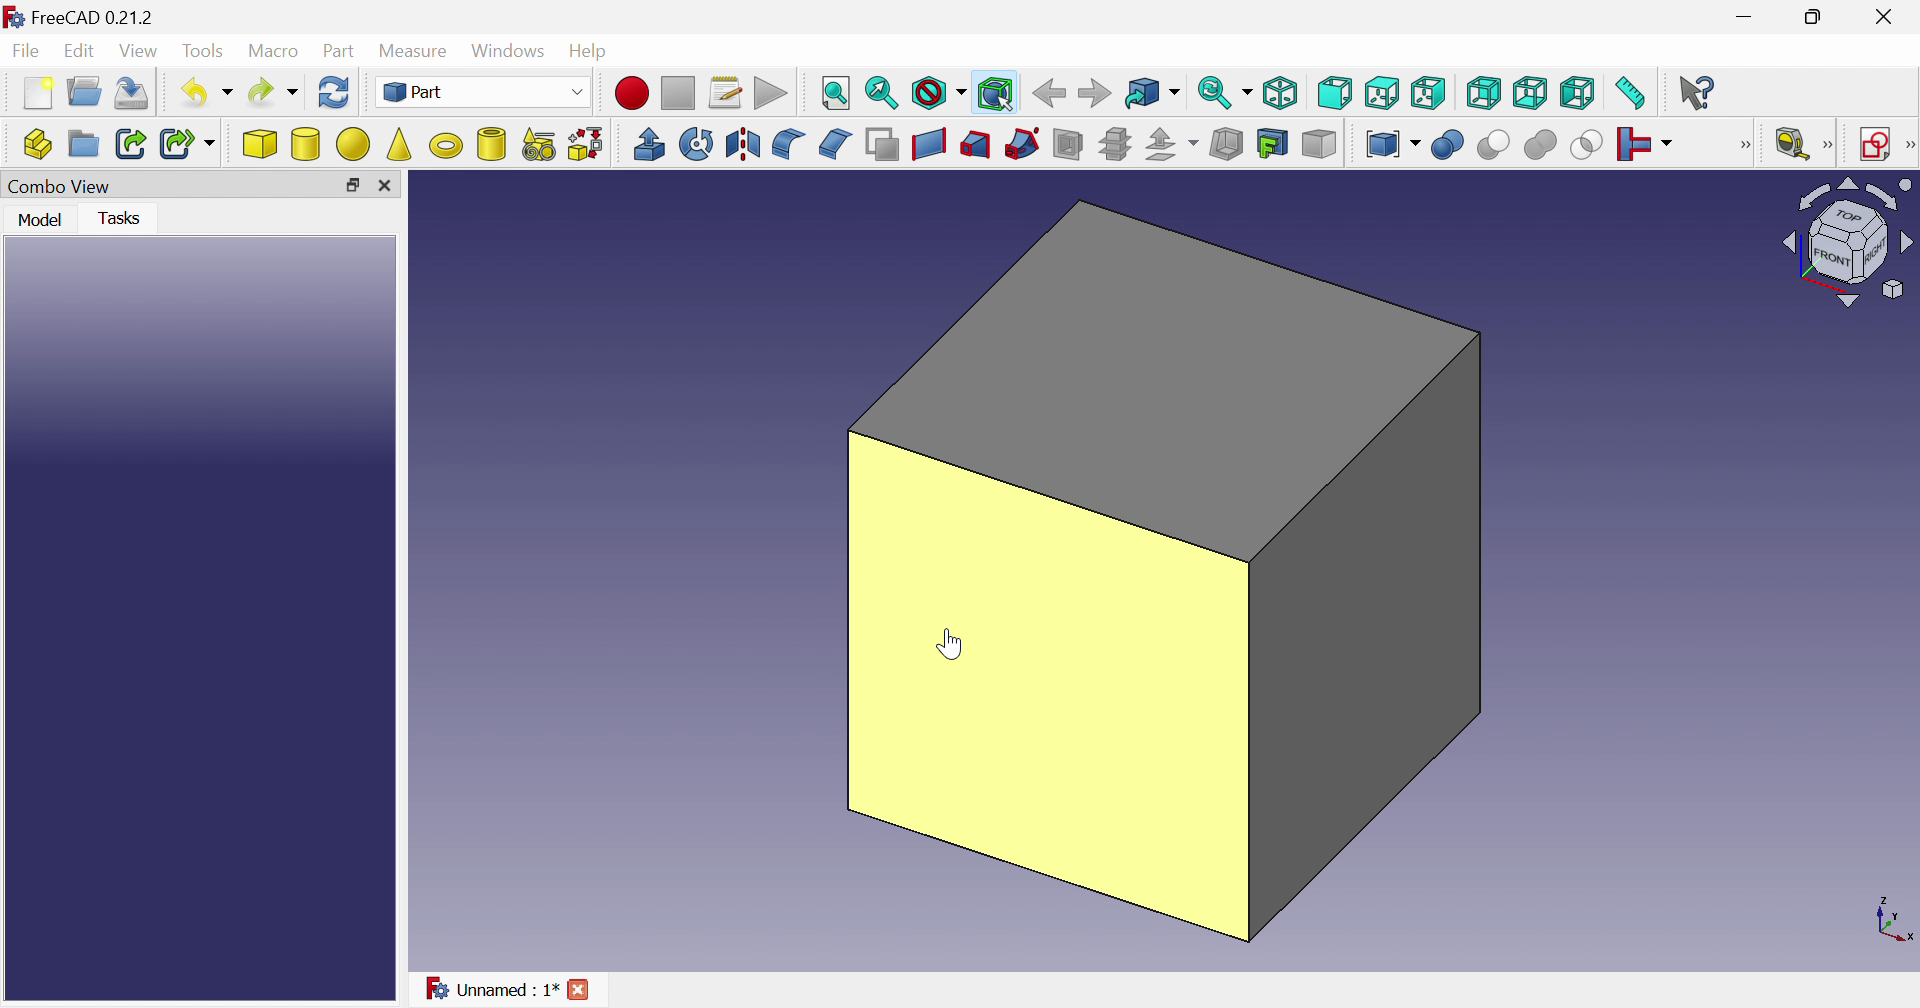 The width and height of the screenshot is (1920, 1008). What do you see at coordinates (87, 90) in the screenshot?
I see `Open` at bounding box center [87, 90].